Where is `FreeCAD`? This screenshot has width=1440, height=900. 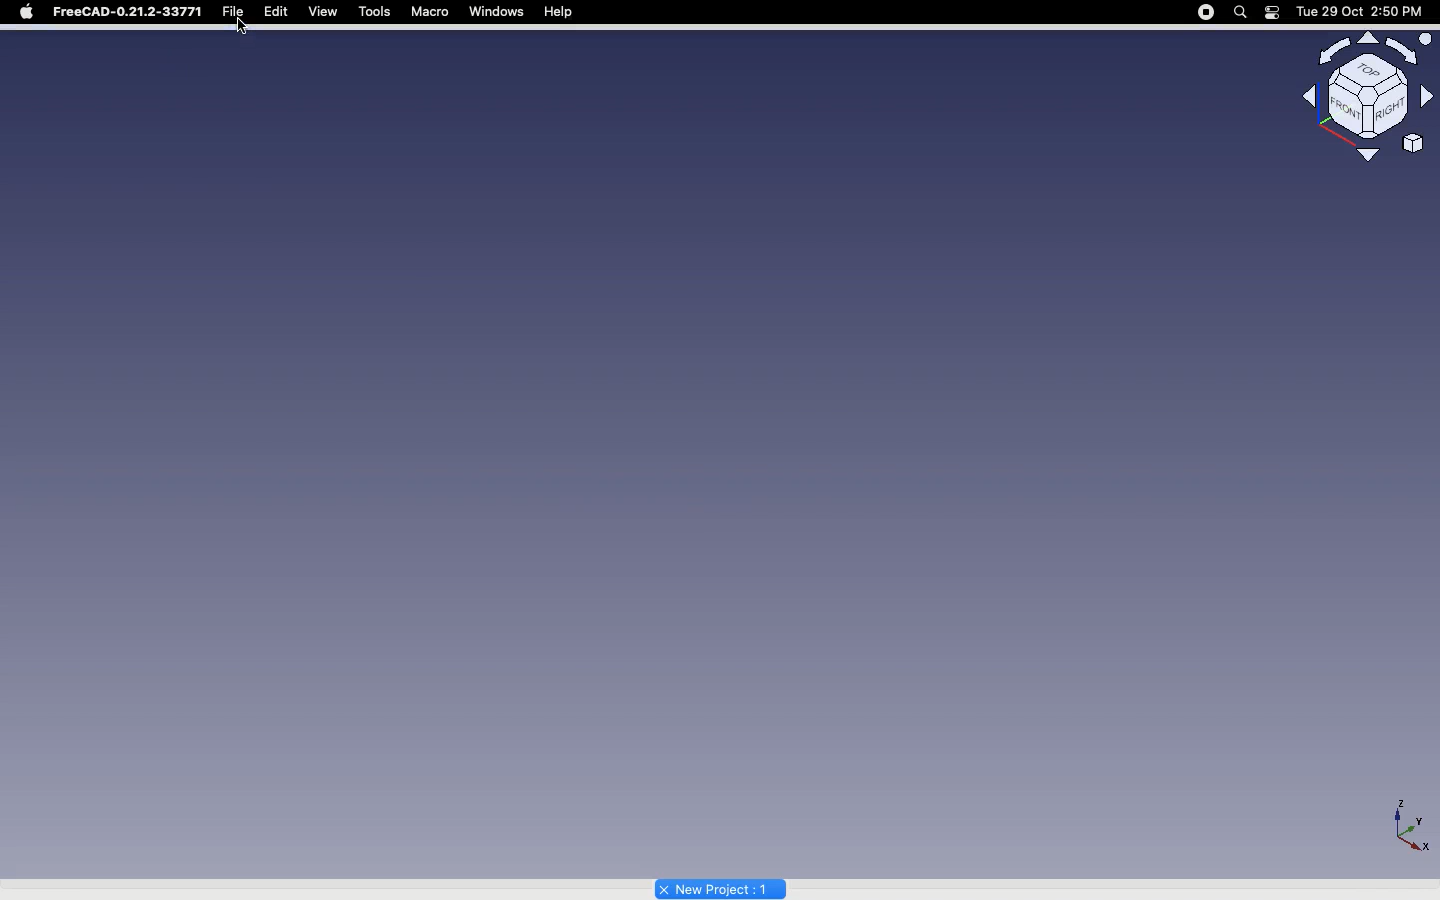 FreeCAD is located at coordinates (130, 12).